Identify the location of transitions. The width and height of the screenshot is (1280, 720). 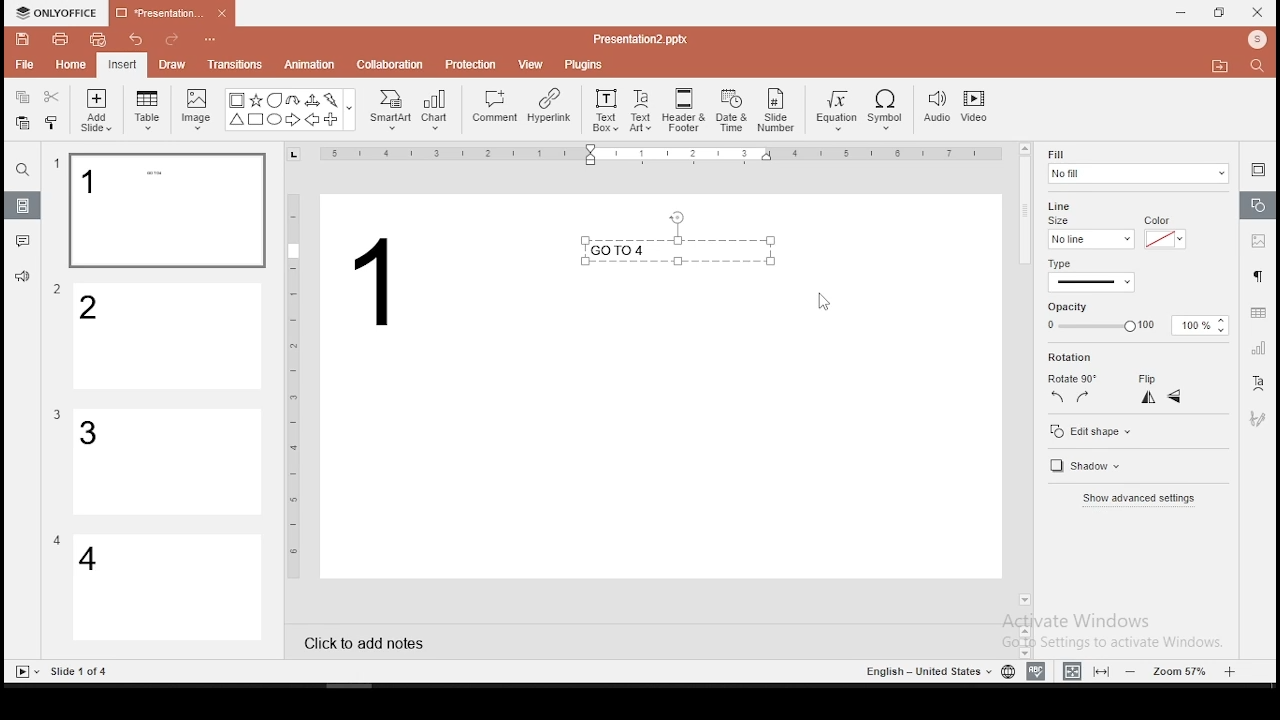
(234, 64).